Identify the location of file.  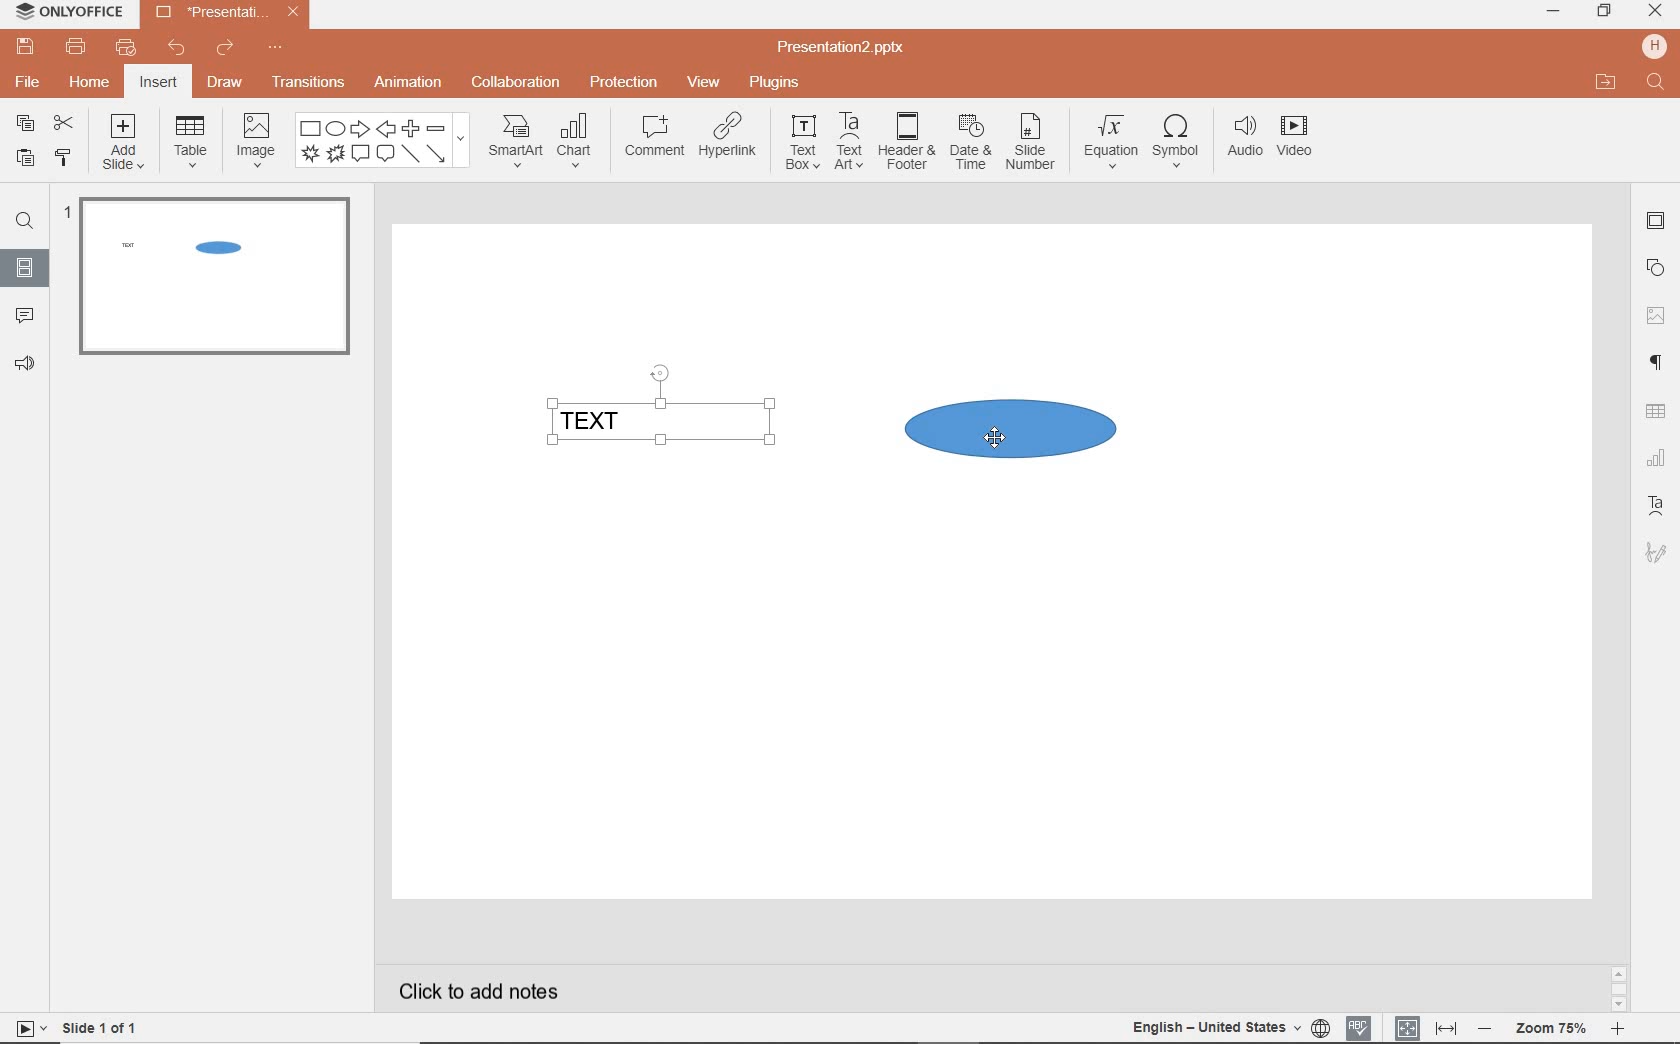
(29, 83).